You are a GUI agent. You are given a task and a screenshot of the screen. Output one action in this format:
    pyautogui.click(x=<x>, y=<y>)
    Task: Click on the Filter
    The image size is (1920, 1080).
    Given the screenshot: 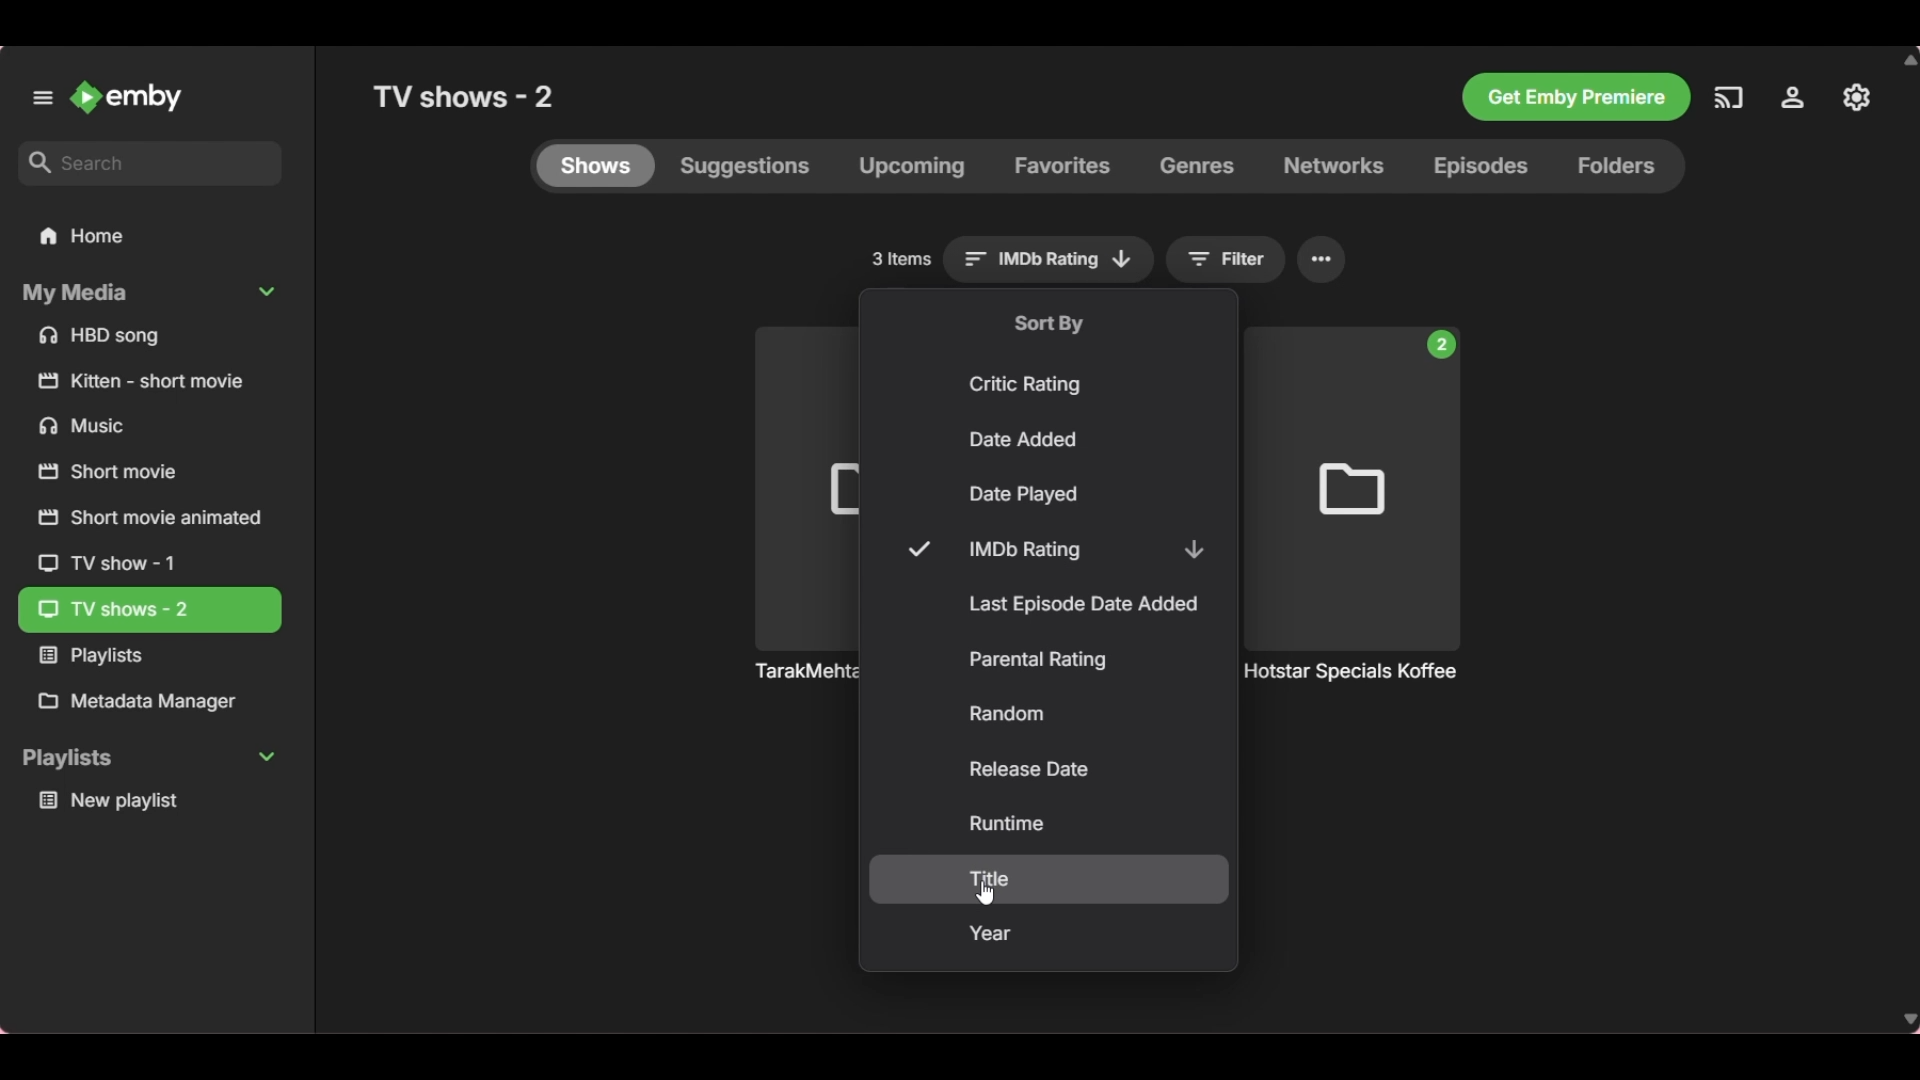 What is the action you would take?
    pyautogui.click(x=1227, y=260)
    